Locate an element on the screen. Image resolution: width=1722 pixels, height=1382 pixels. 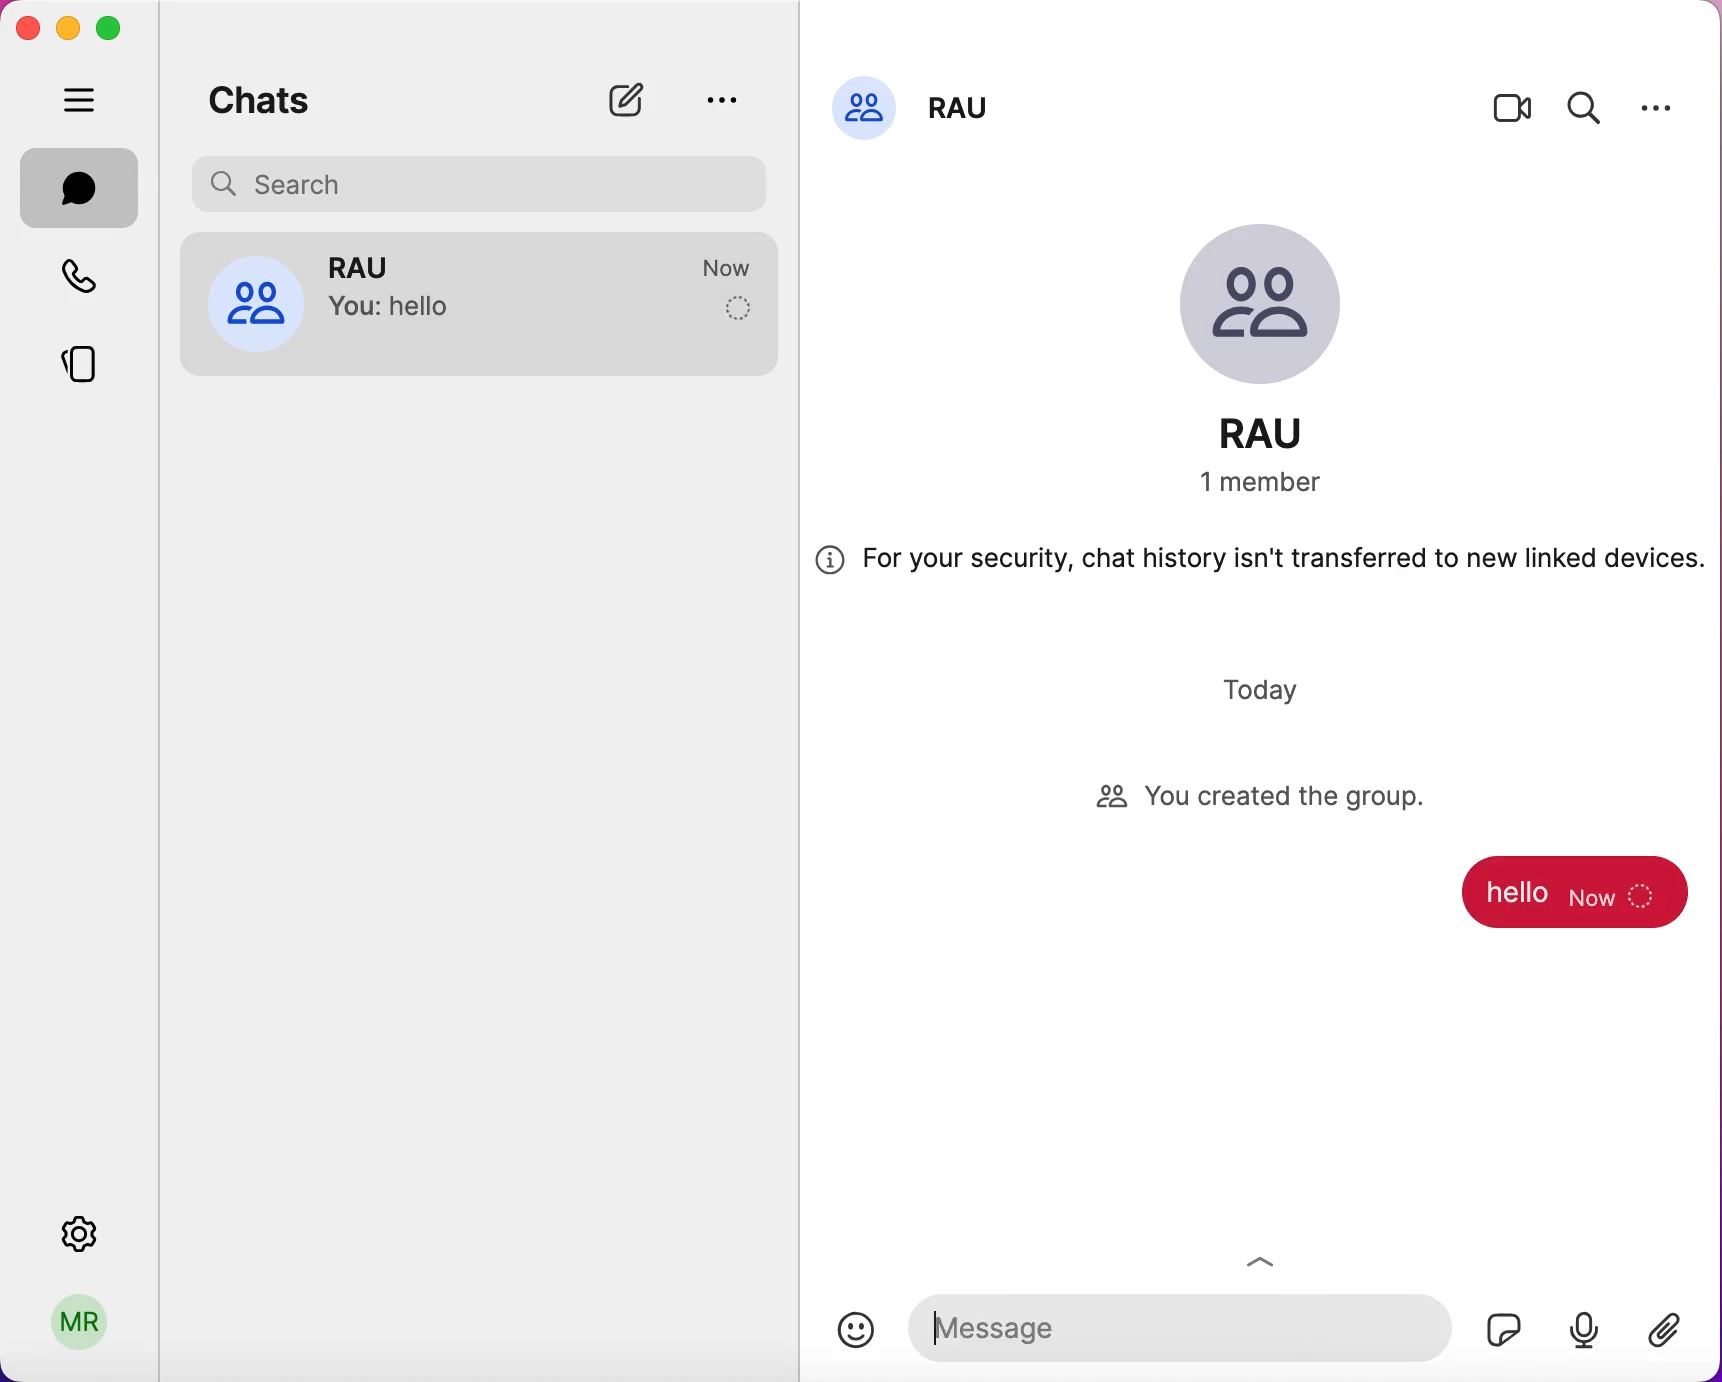
hide bar is located at coordinates (84, 102).